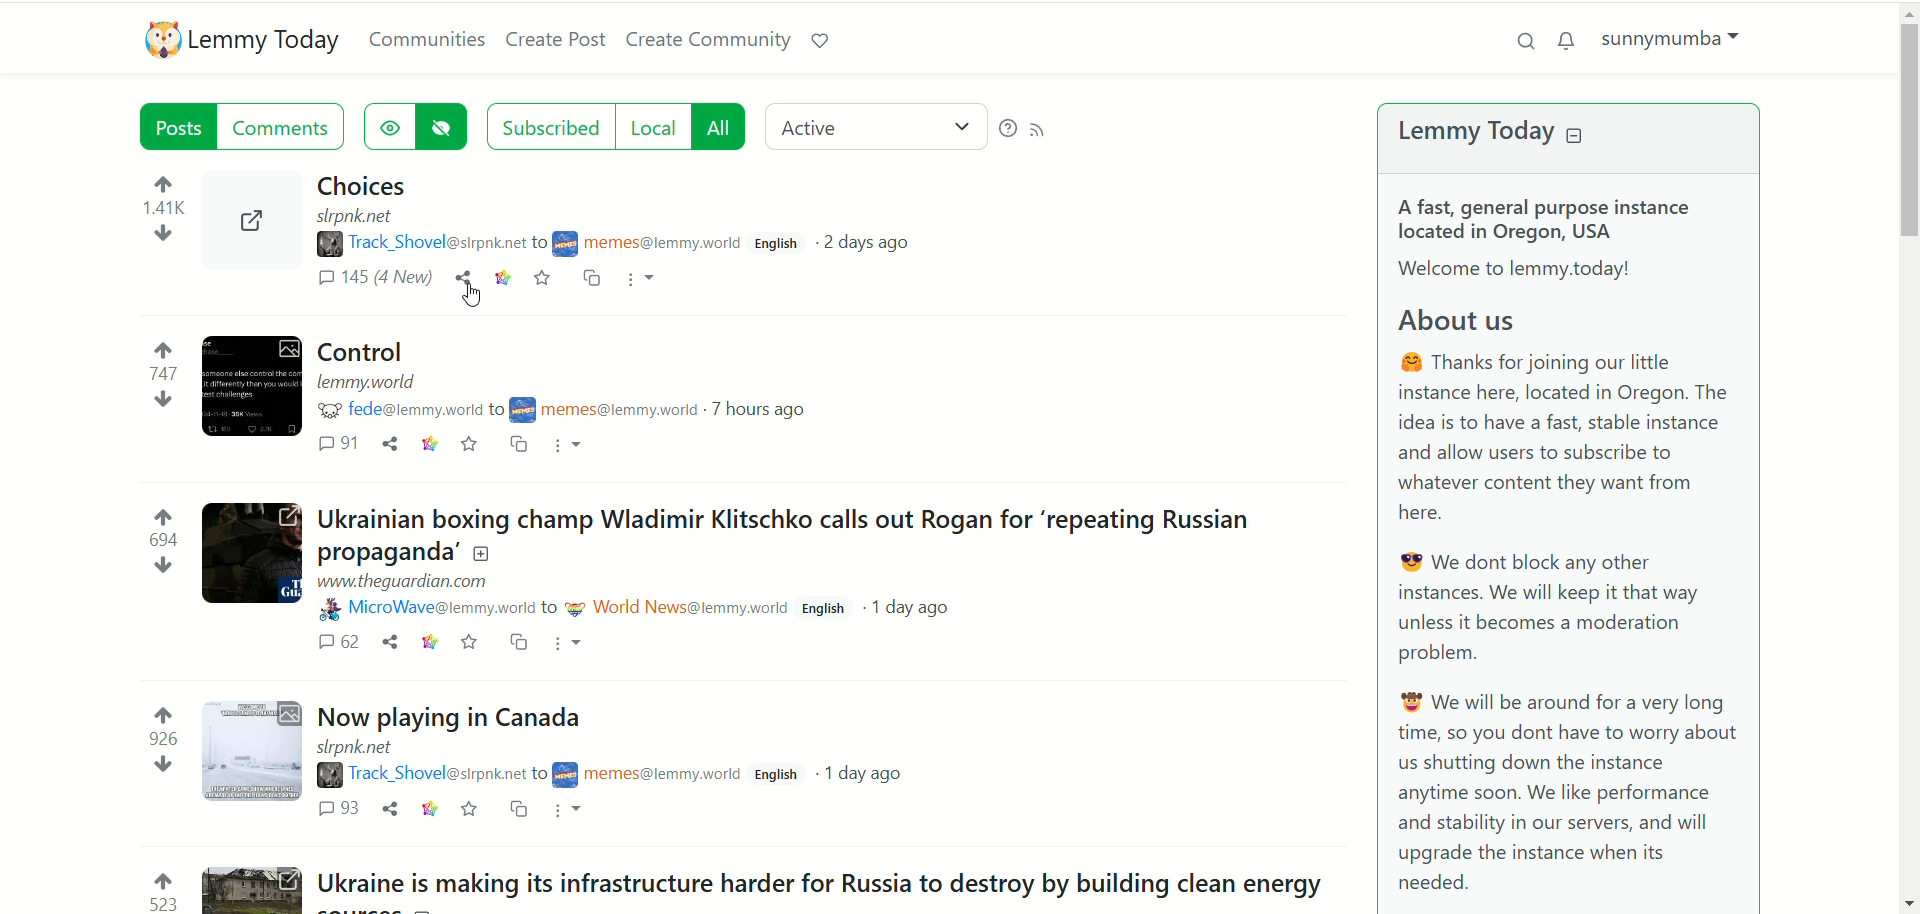 Image resolution: width=1920 pixels, height=914 pixels. Describe the element at coordinates (404, 411) in the screenshot. I see `username` at that location.